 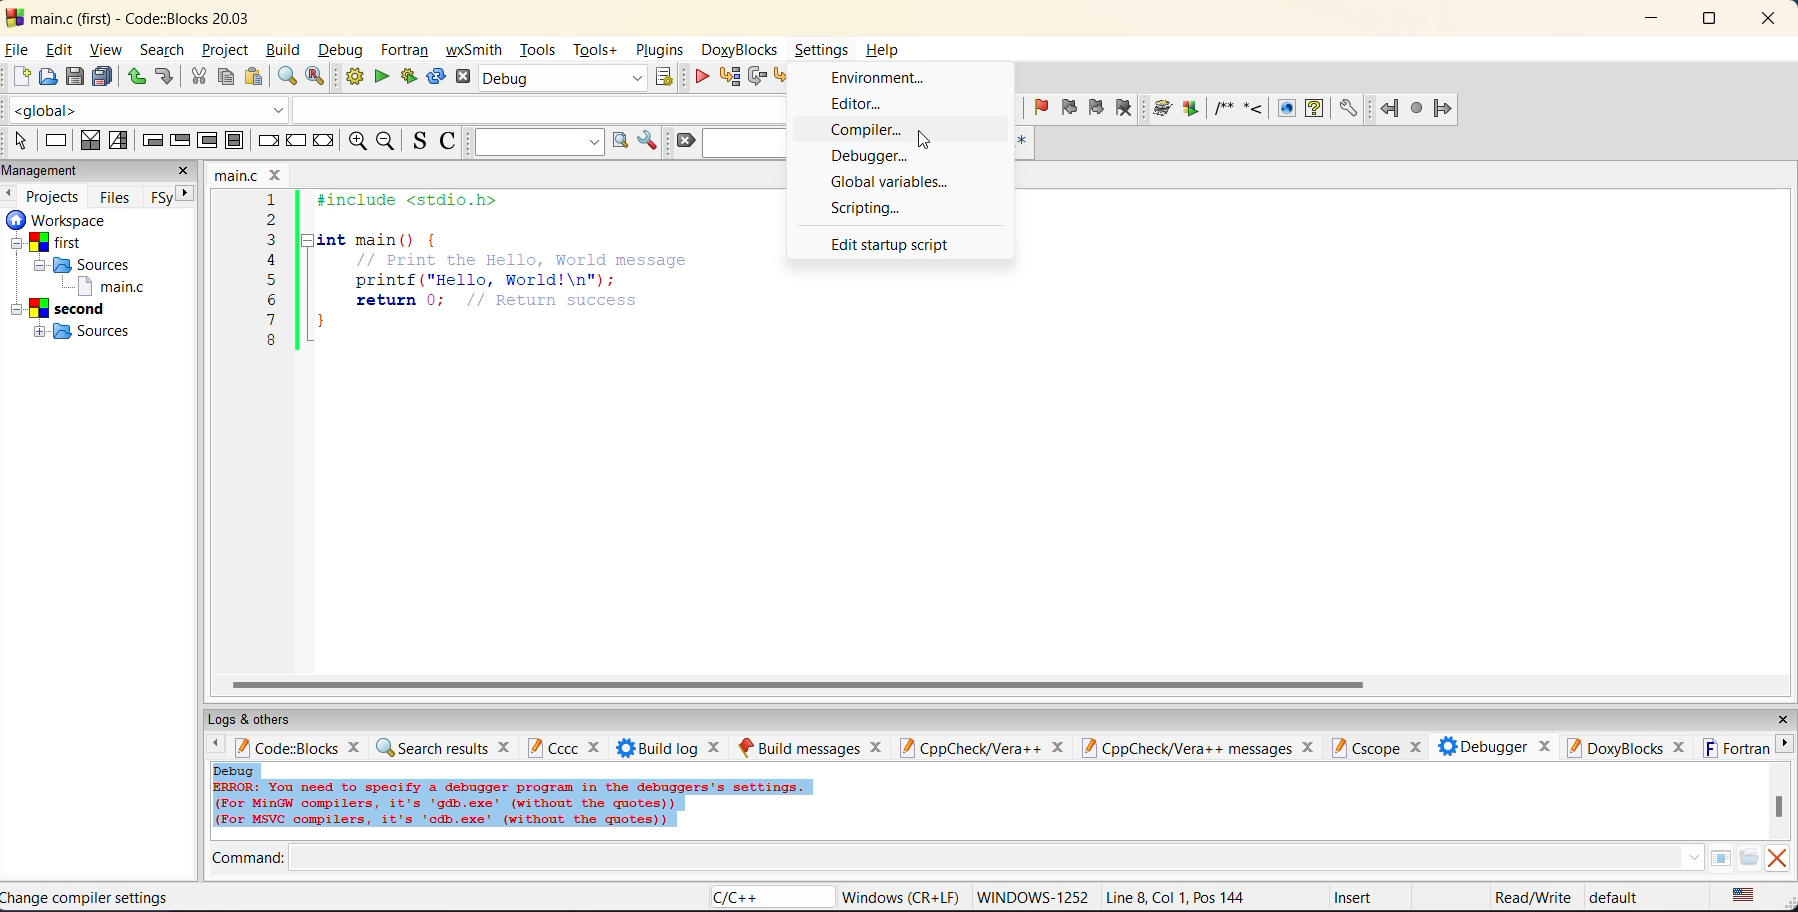 What do you see at coordinates (184, 172) in the screenshot?
I see `close` at bounding box center [184, 172].